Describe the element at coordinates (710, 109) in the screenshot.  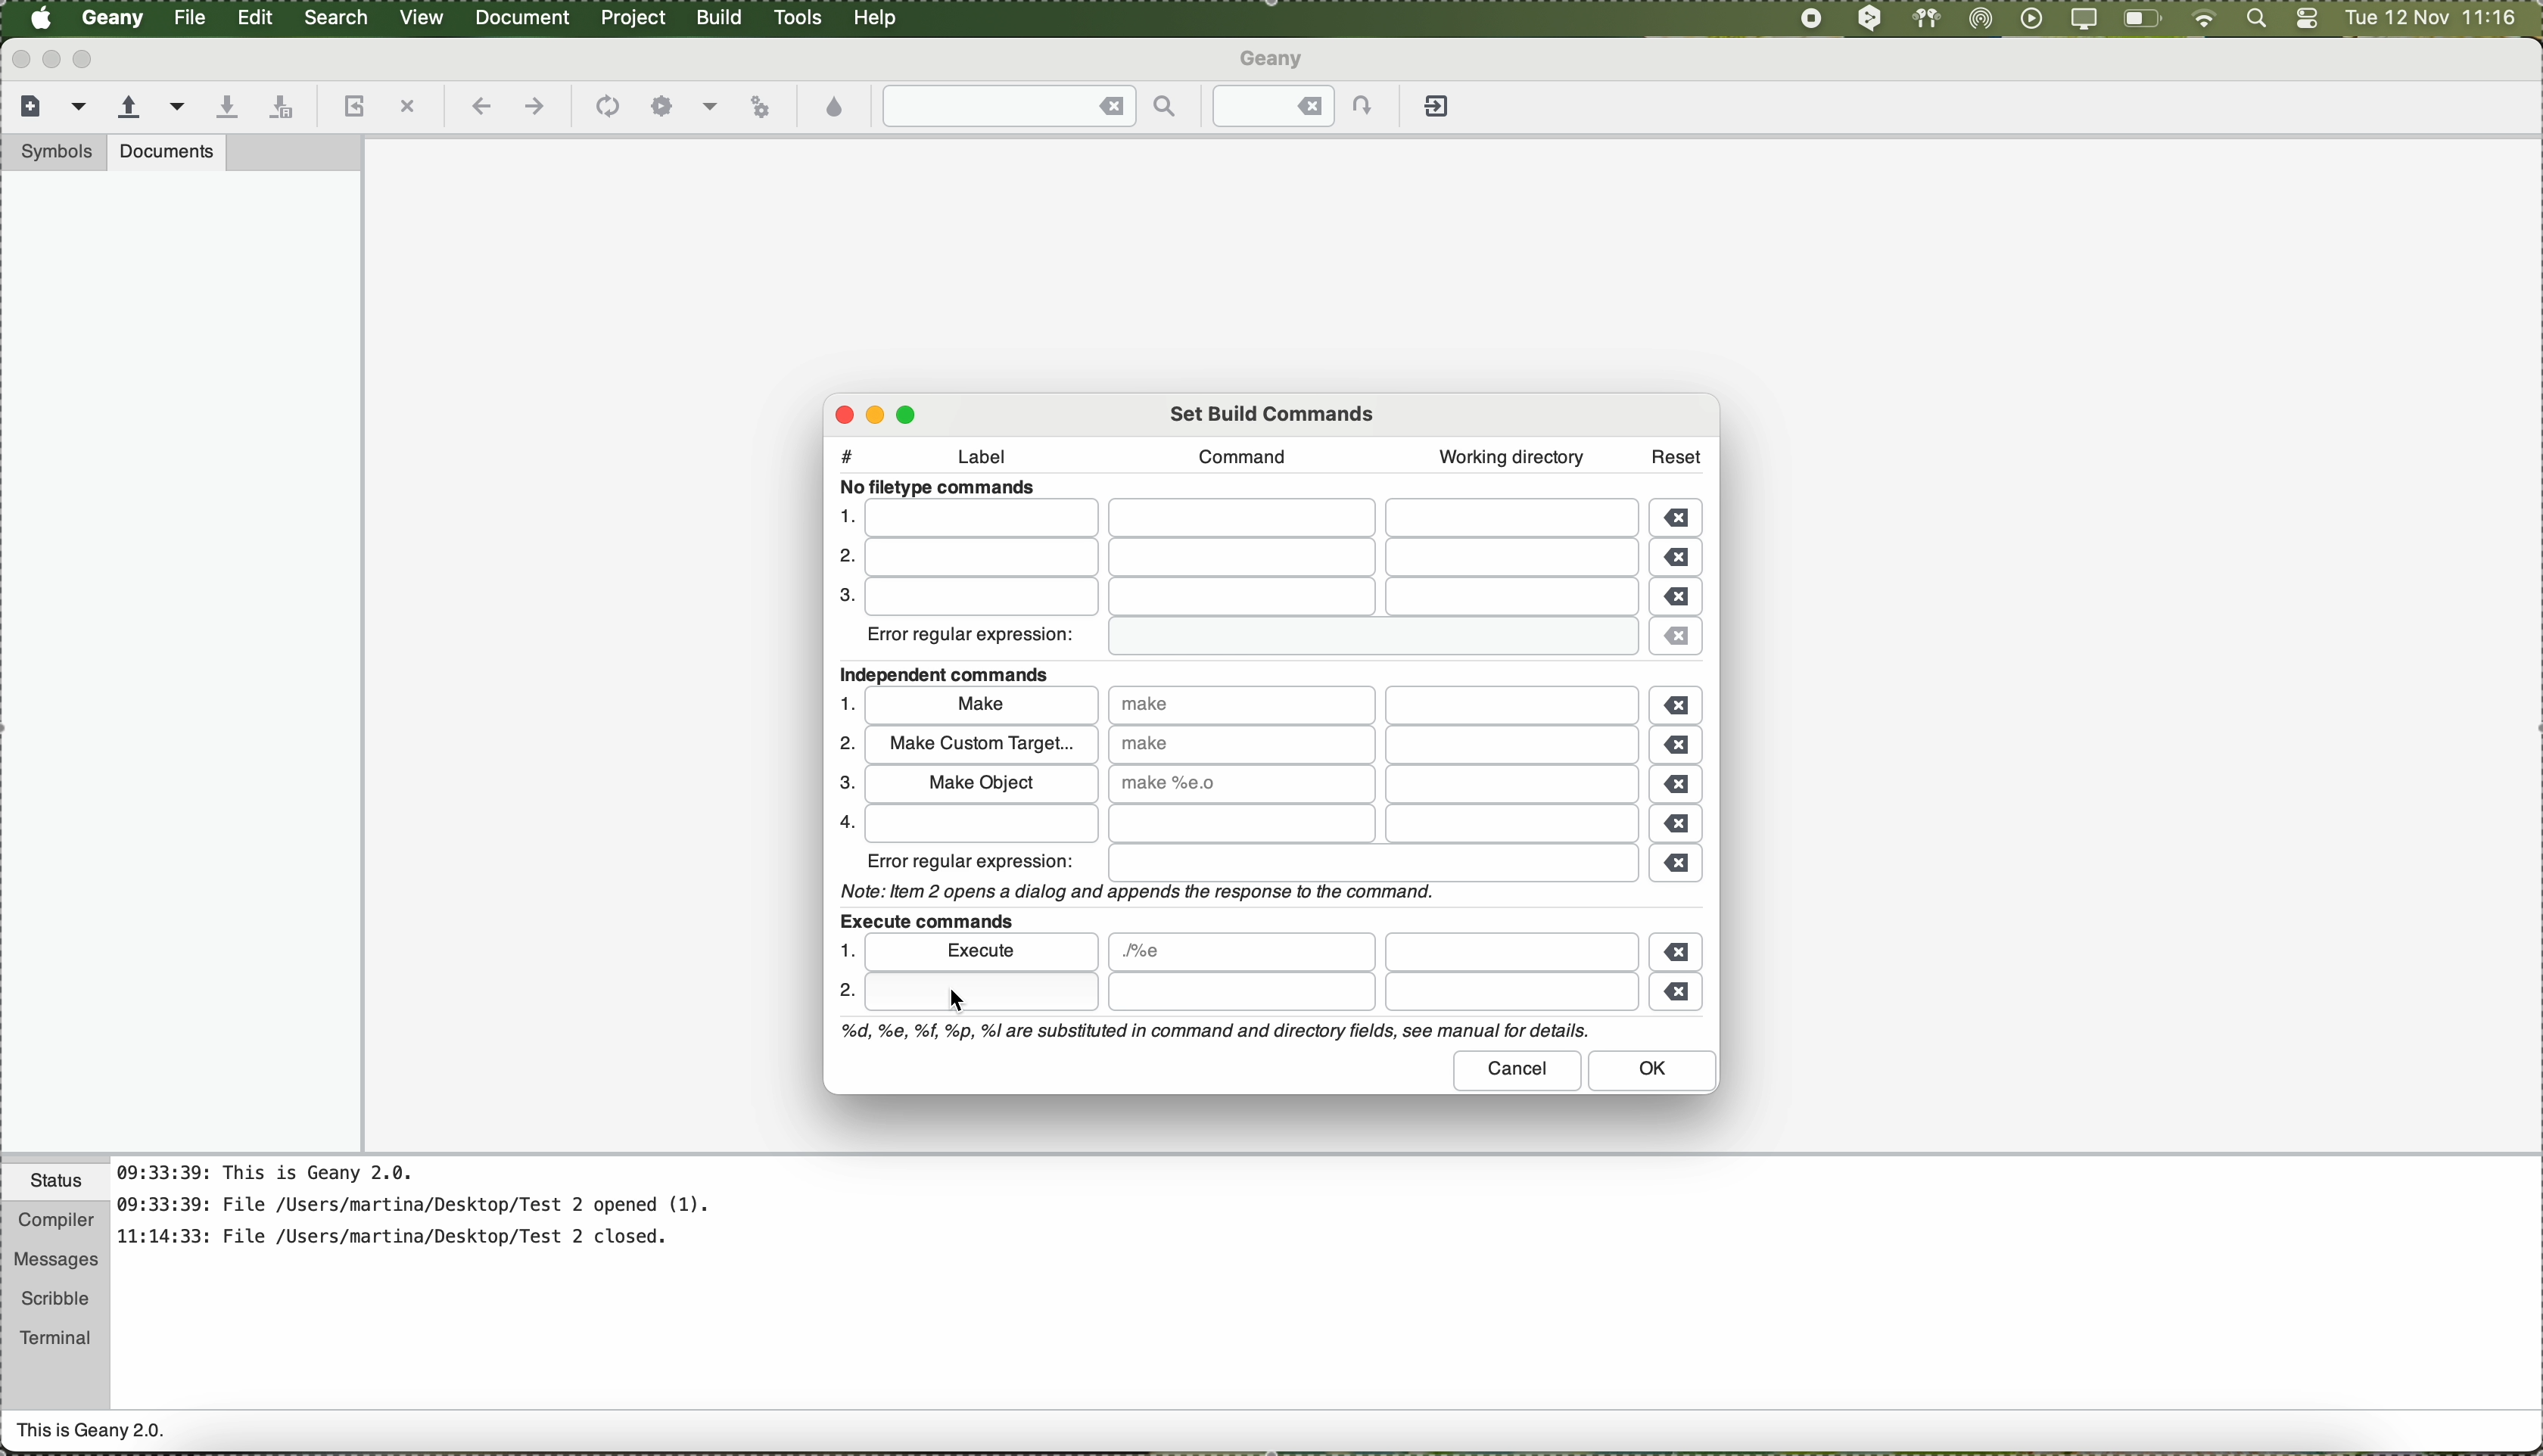
I see `icon` at that location.